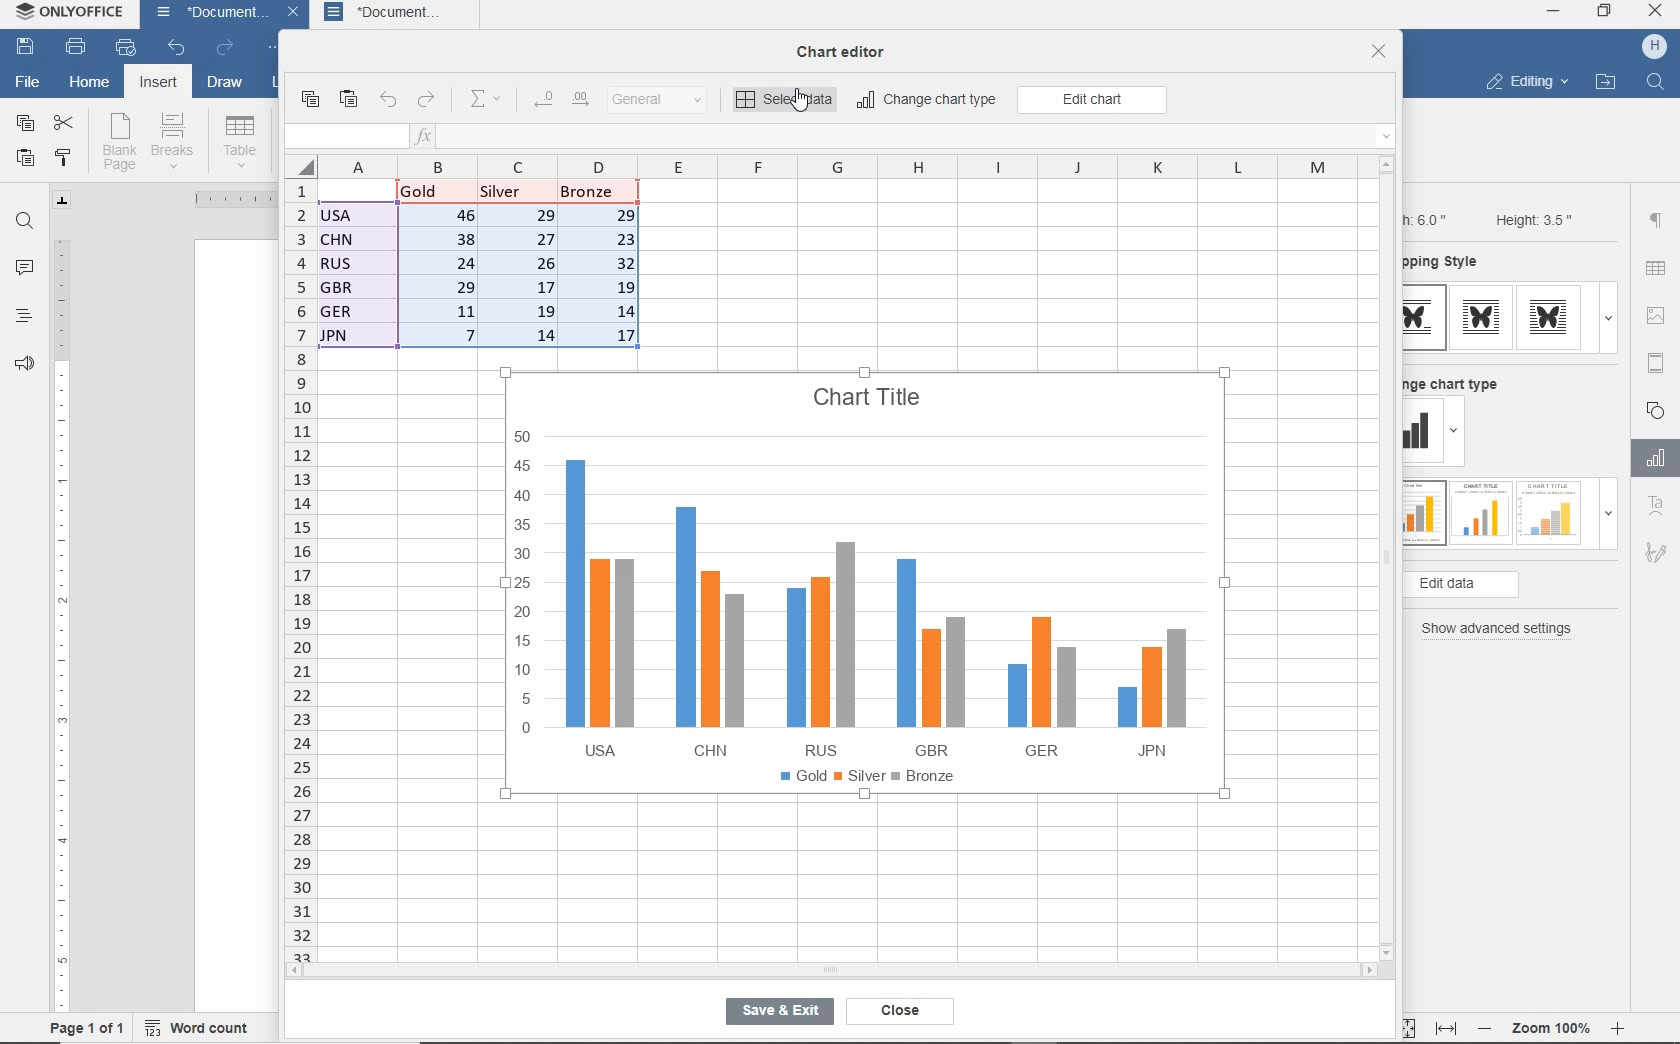  I want to click on blank page, so click(119, 142).